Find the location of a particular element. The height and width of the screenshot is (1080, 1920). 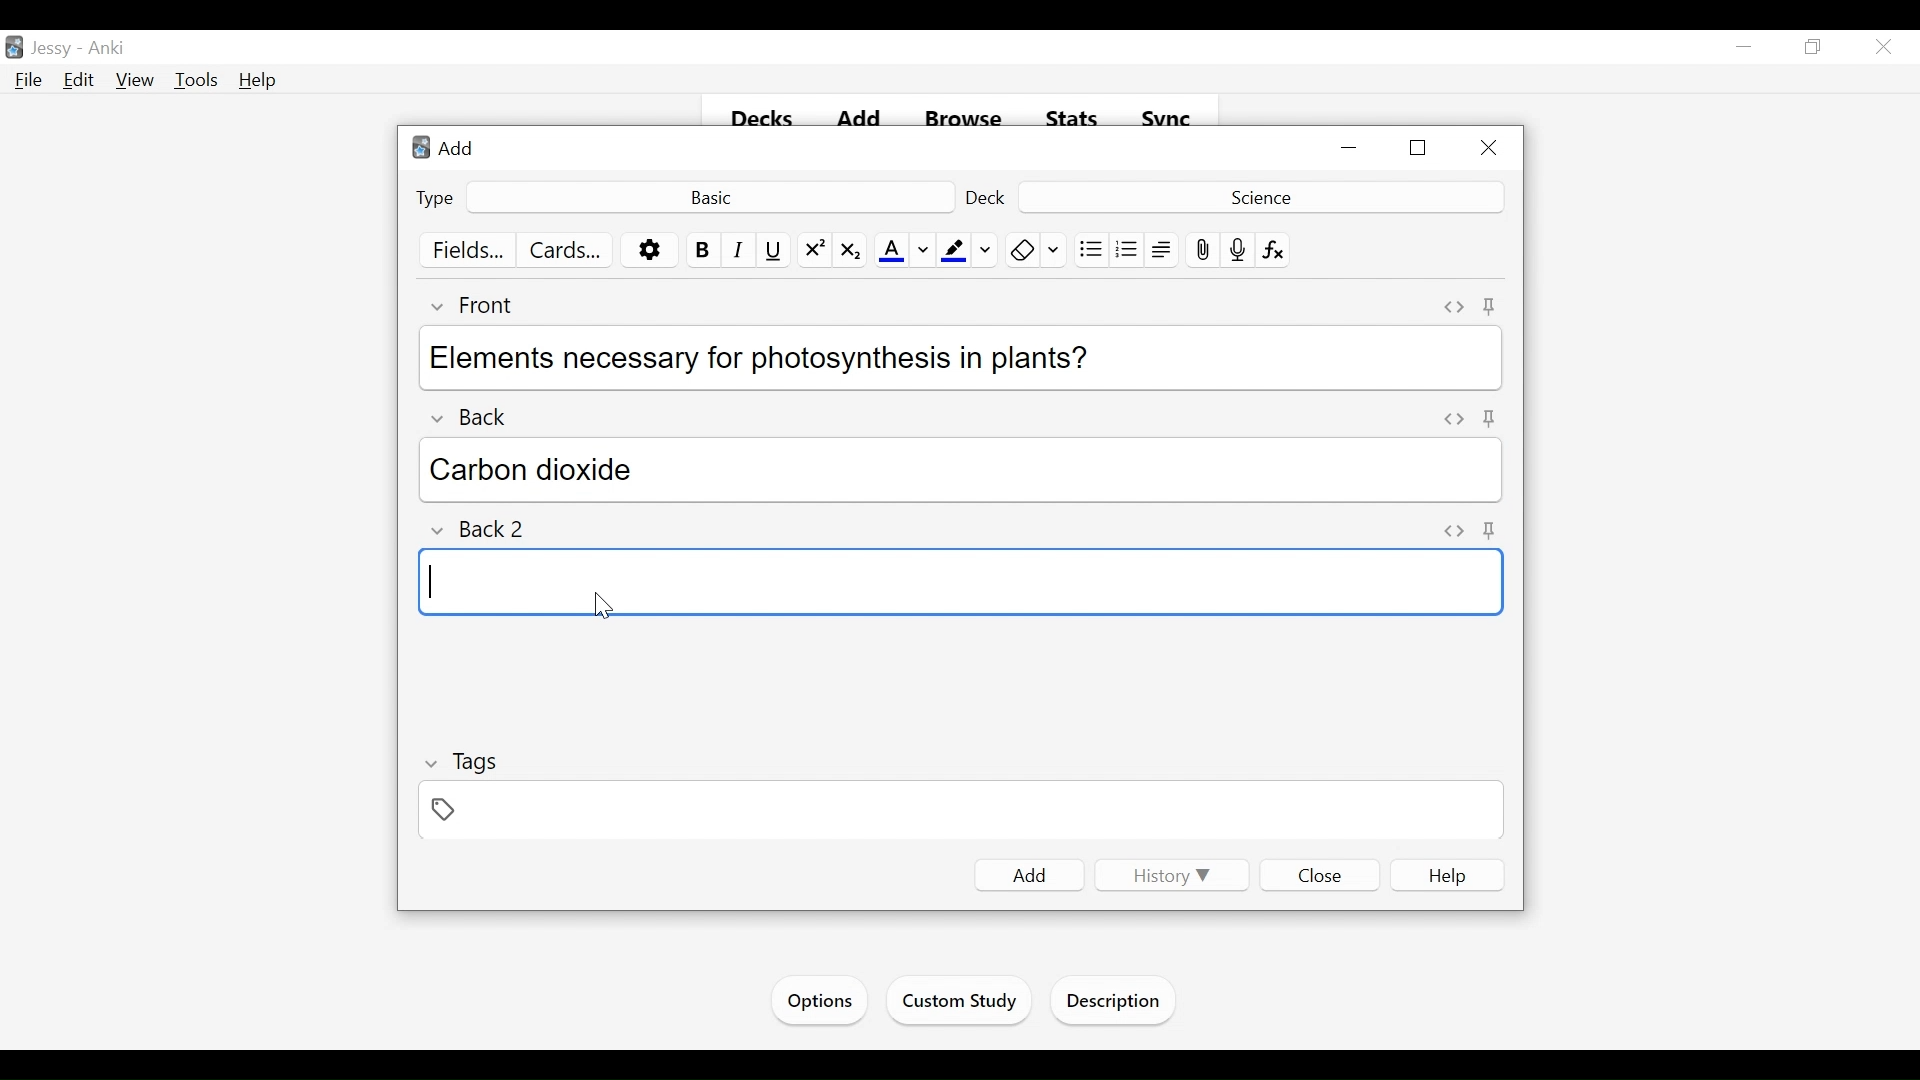

Carbon Dioxide is located at coordinates (964, 470).